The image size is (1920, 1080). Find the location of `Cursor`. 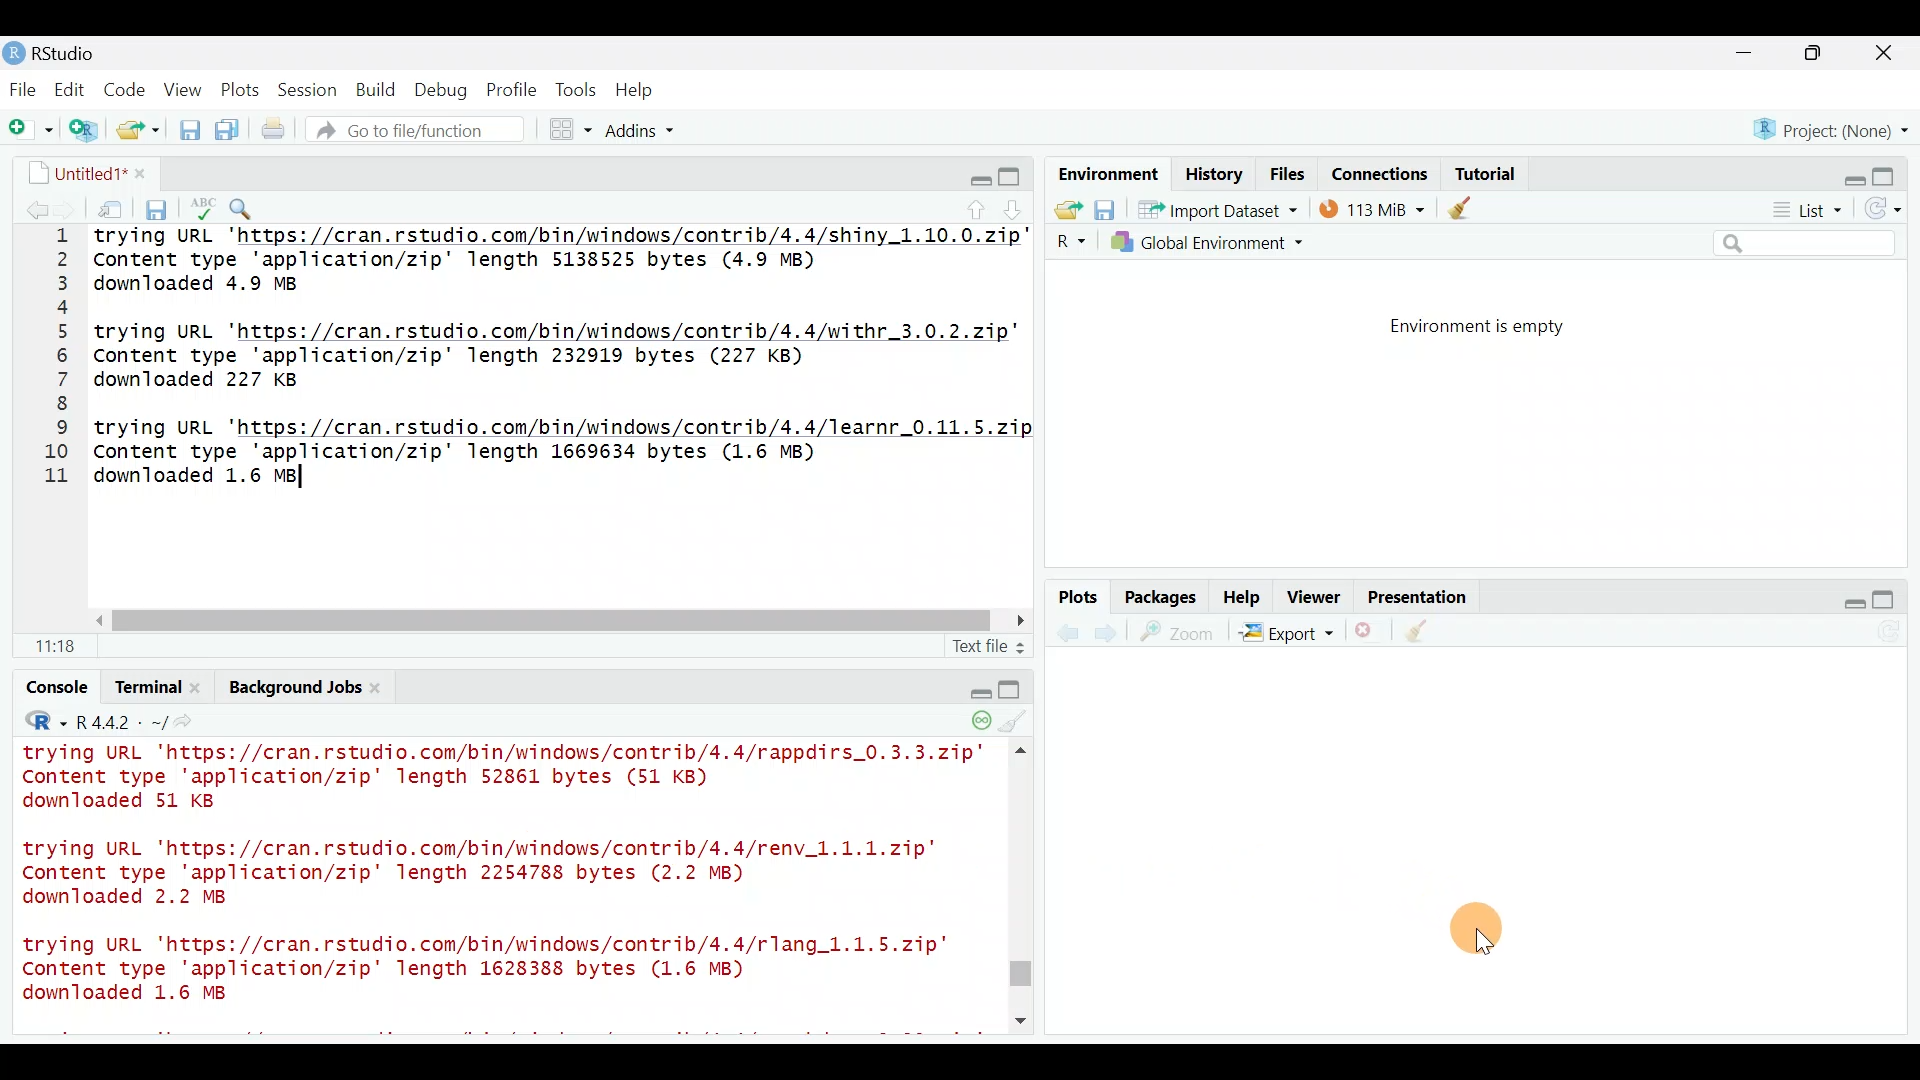

Cursor is located at coordinates (1484, 930).